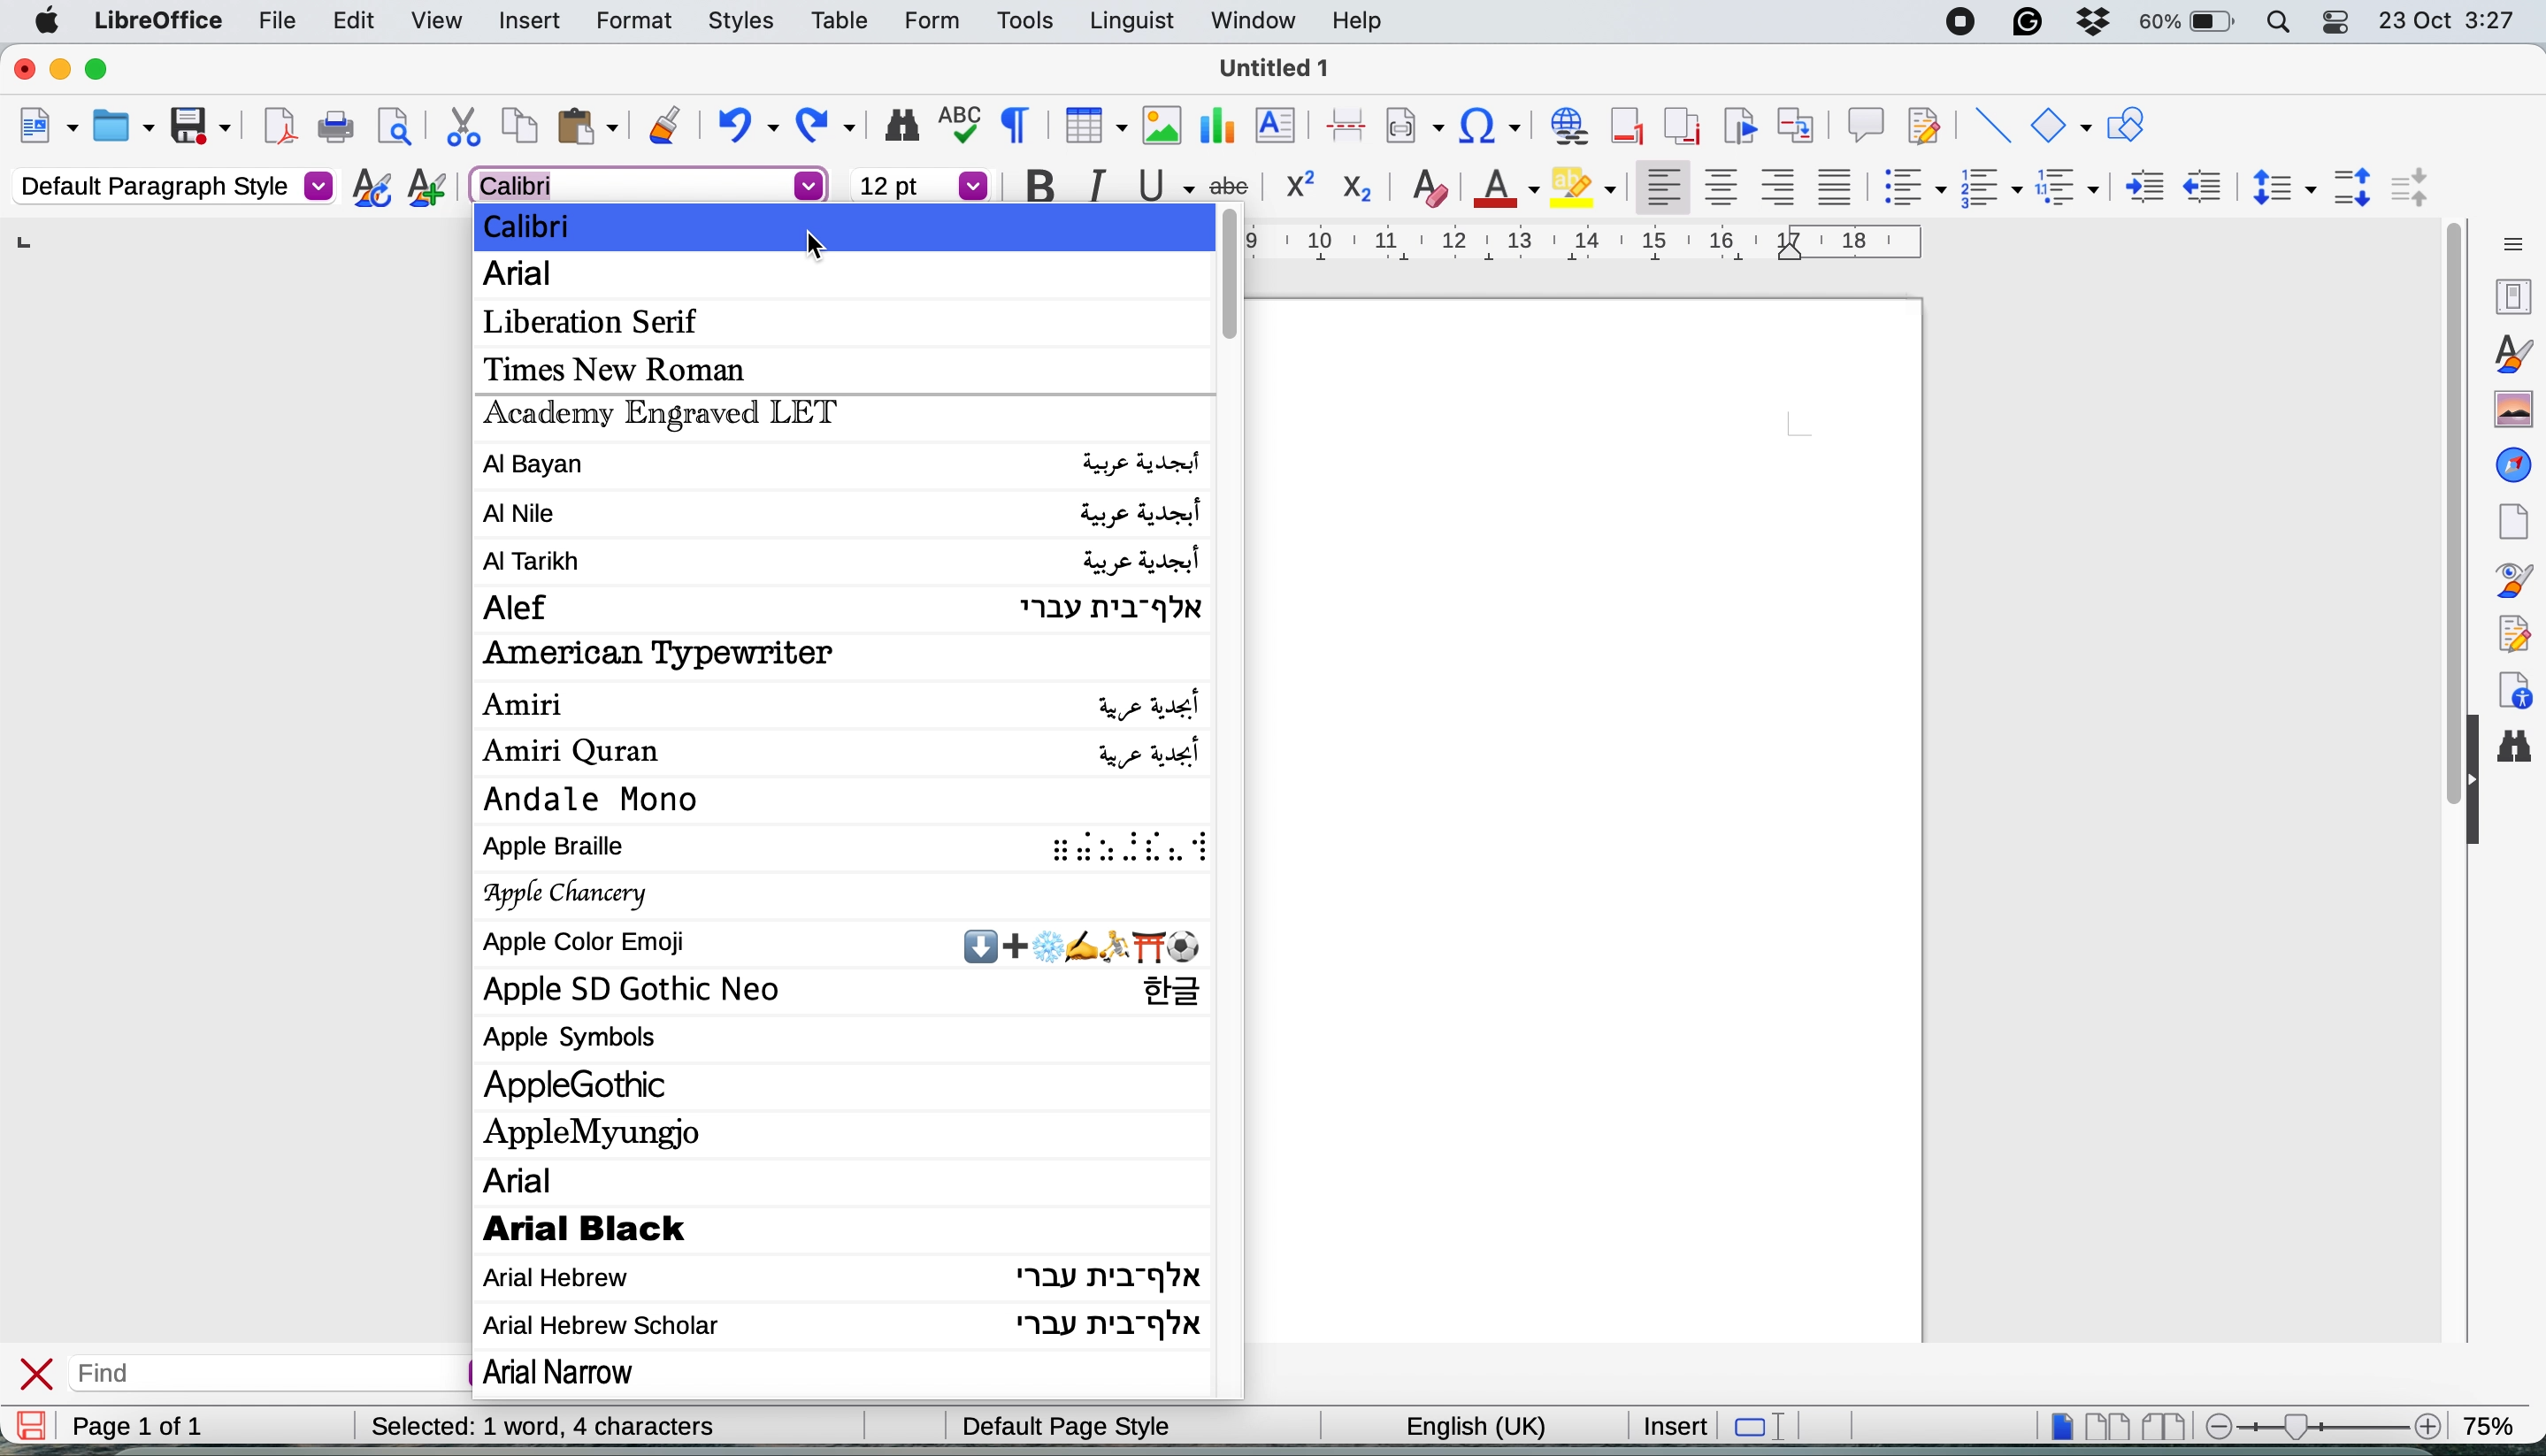 The height and width of the screenshot is (1456, 2546). Describe the element at coordinates (423, 190) in the screenshot. I see `new style from selection` at that location.